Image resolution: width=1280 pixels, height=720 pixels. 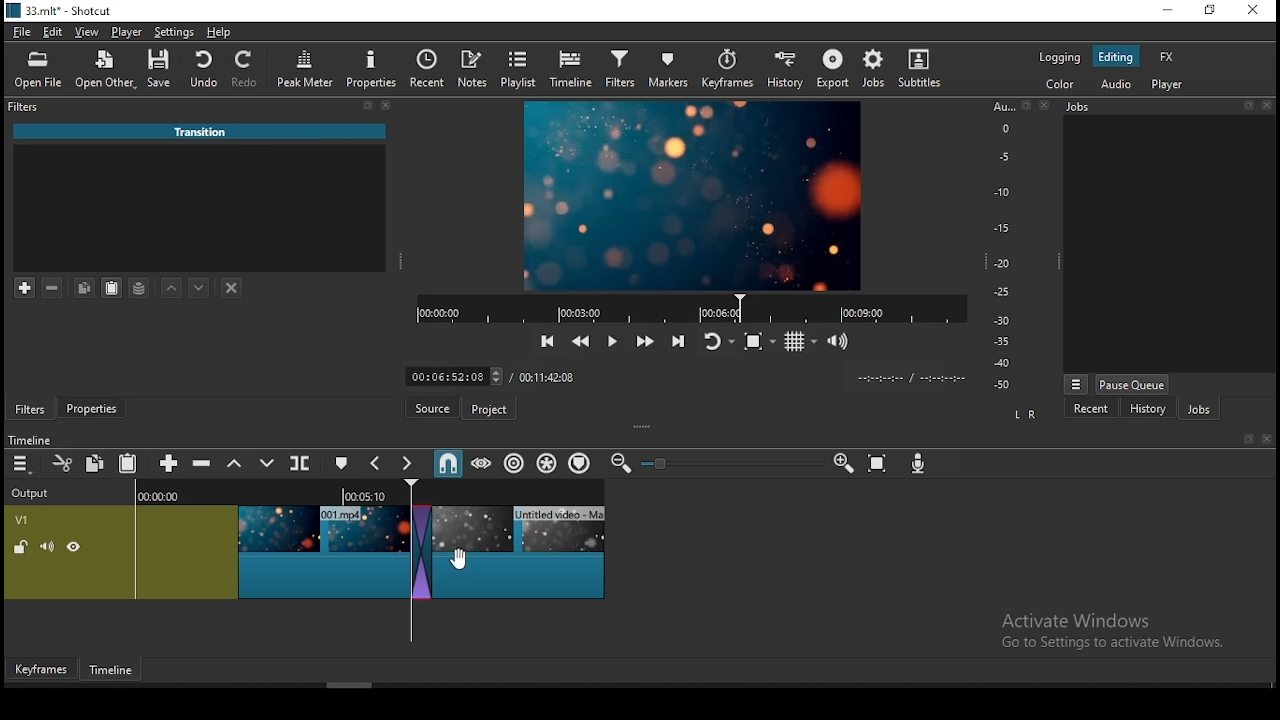 What do you see at coordinates (684, 309) in the screenshot?
I see `video progress bar` at bounding box center [684, 309].